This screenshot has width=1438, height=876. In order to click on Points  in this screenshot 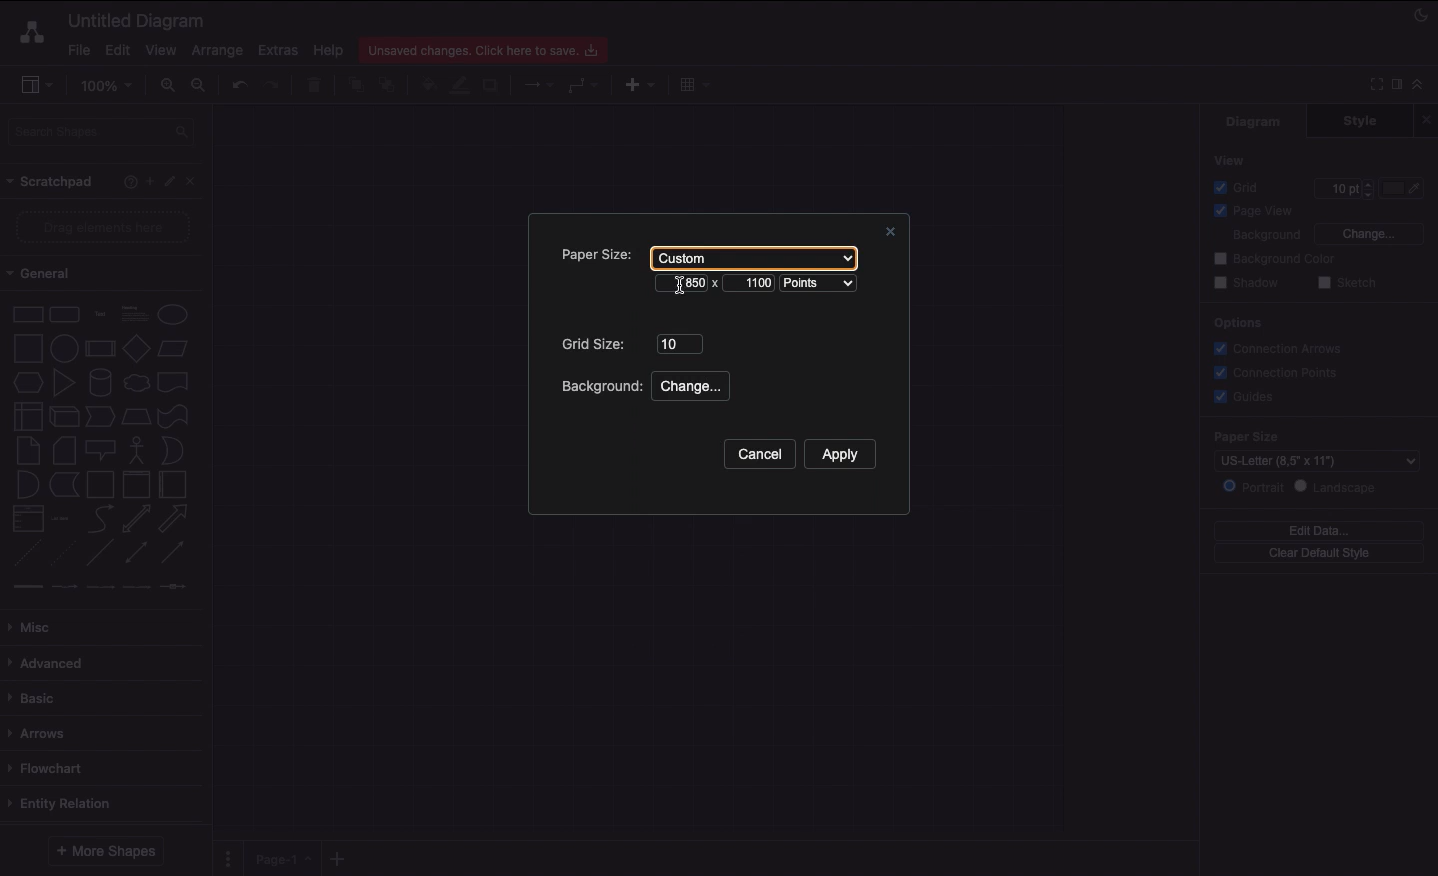, I will do `click(823, 284)`.